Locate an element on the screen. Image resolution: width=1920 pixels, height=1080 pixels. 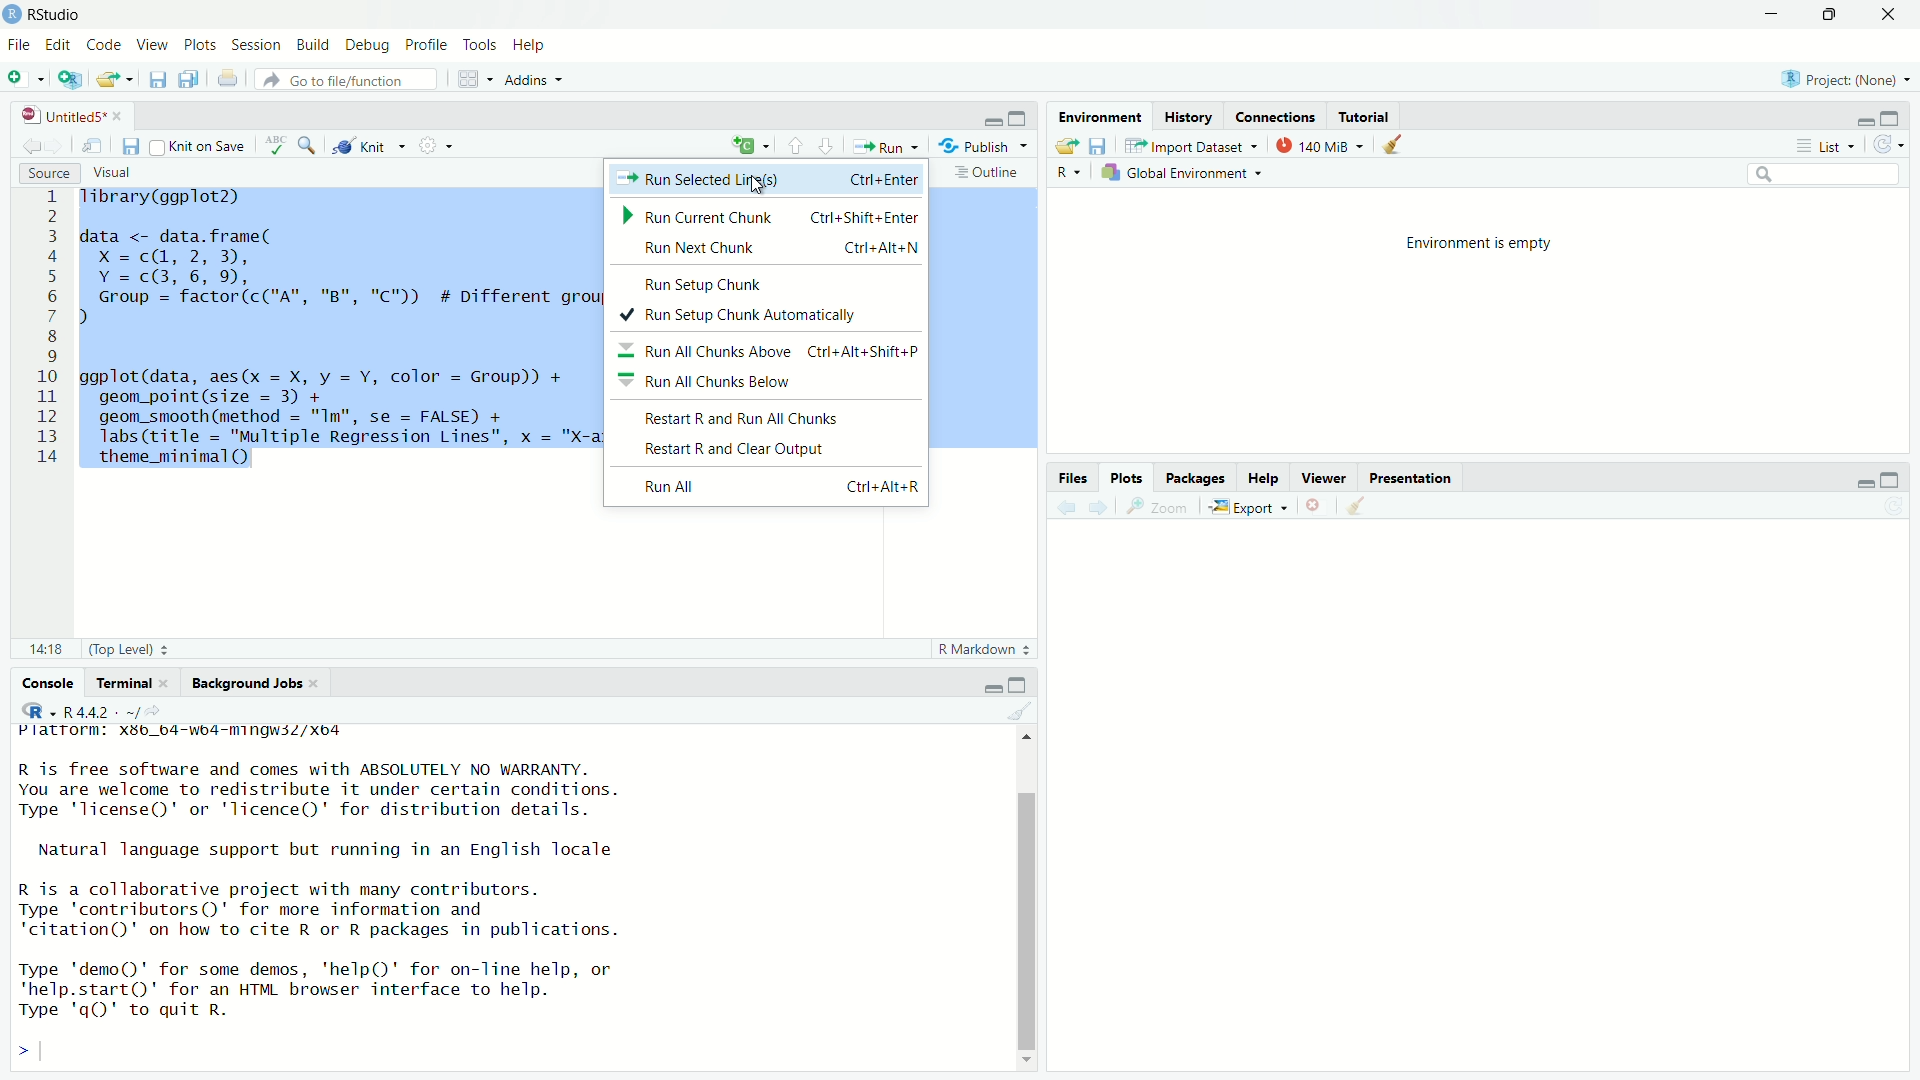
Import Dataset is located at coordinates (1187, 145).